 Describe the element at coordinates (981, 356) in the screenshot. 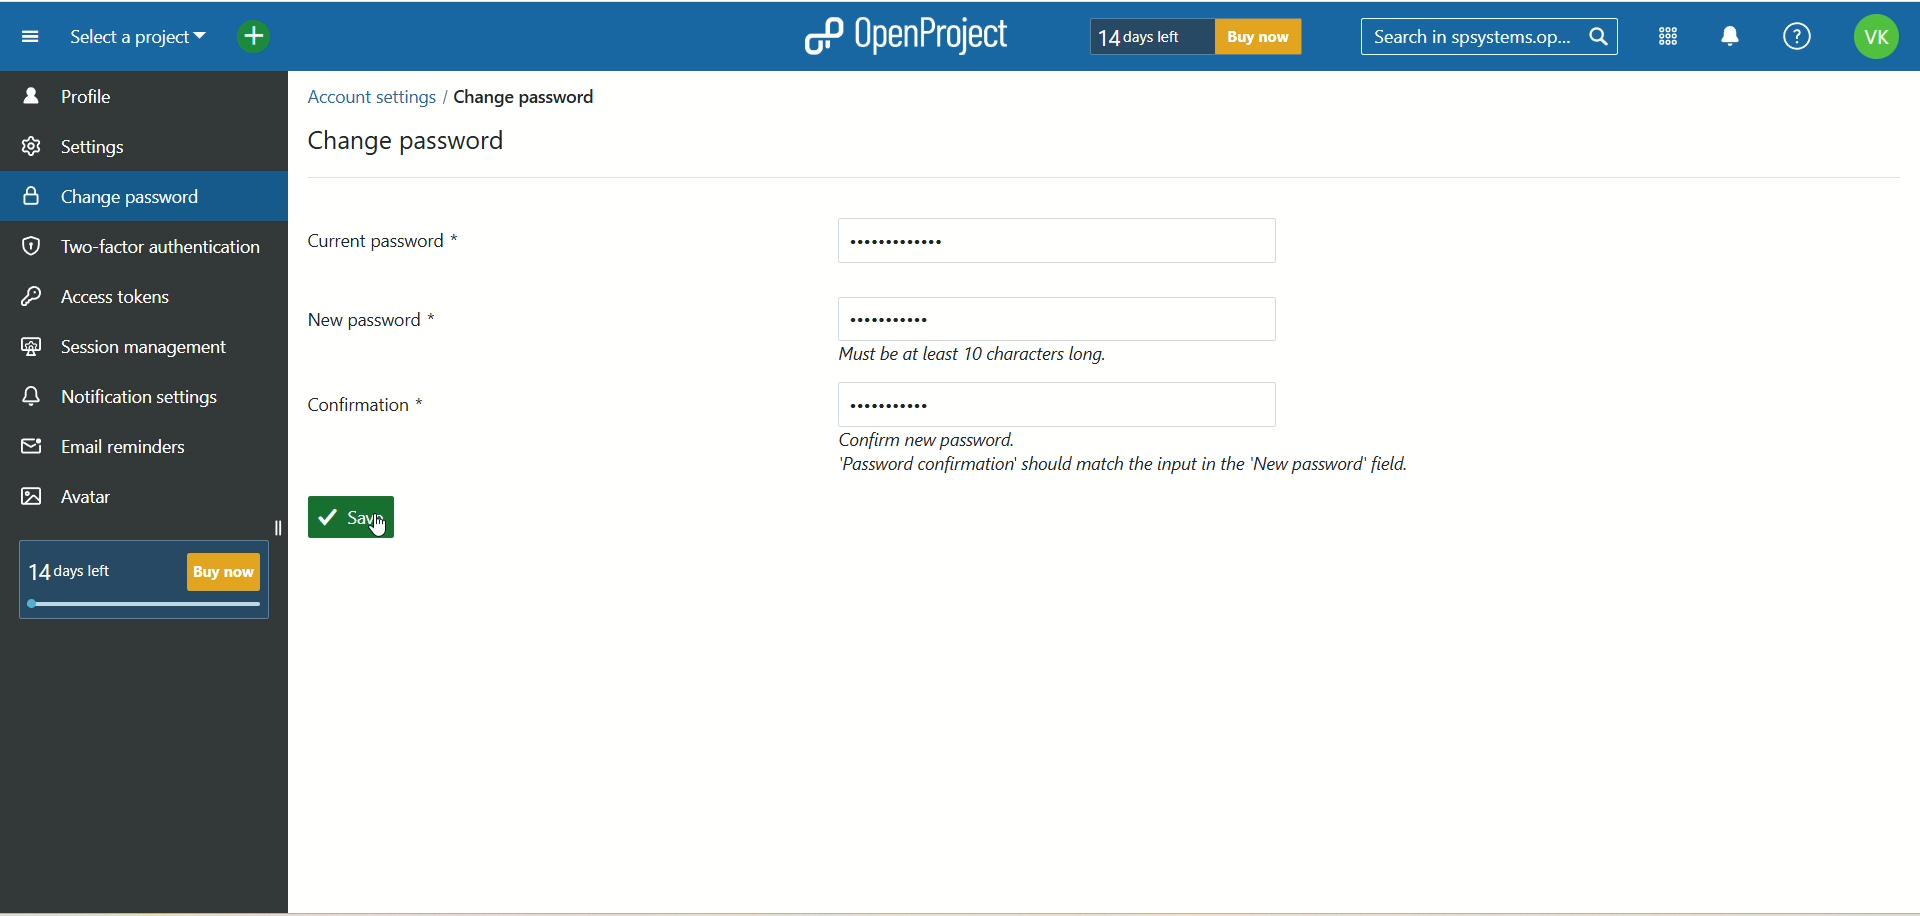

I see `text` at that location.